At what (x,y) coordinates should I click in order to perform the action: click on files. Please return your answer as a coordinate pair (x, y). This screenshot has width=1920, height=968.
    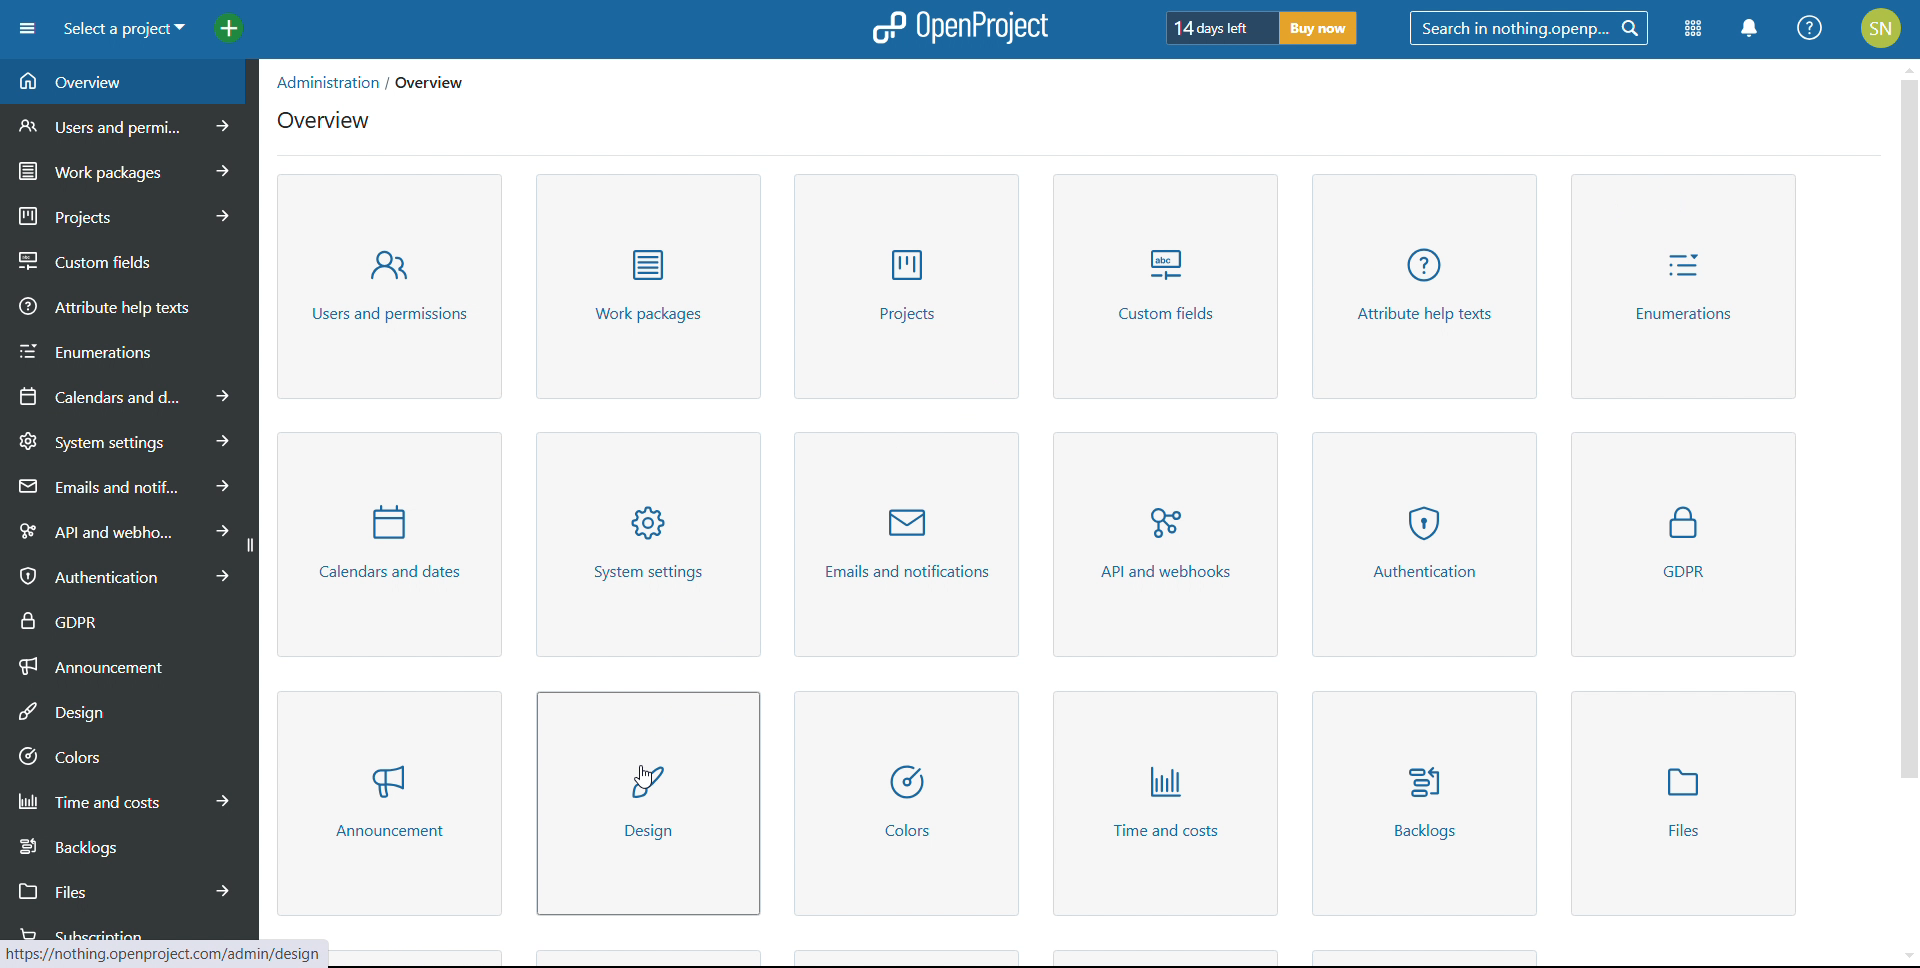
    Looking at the image, I should click on (125, 889).